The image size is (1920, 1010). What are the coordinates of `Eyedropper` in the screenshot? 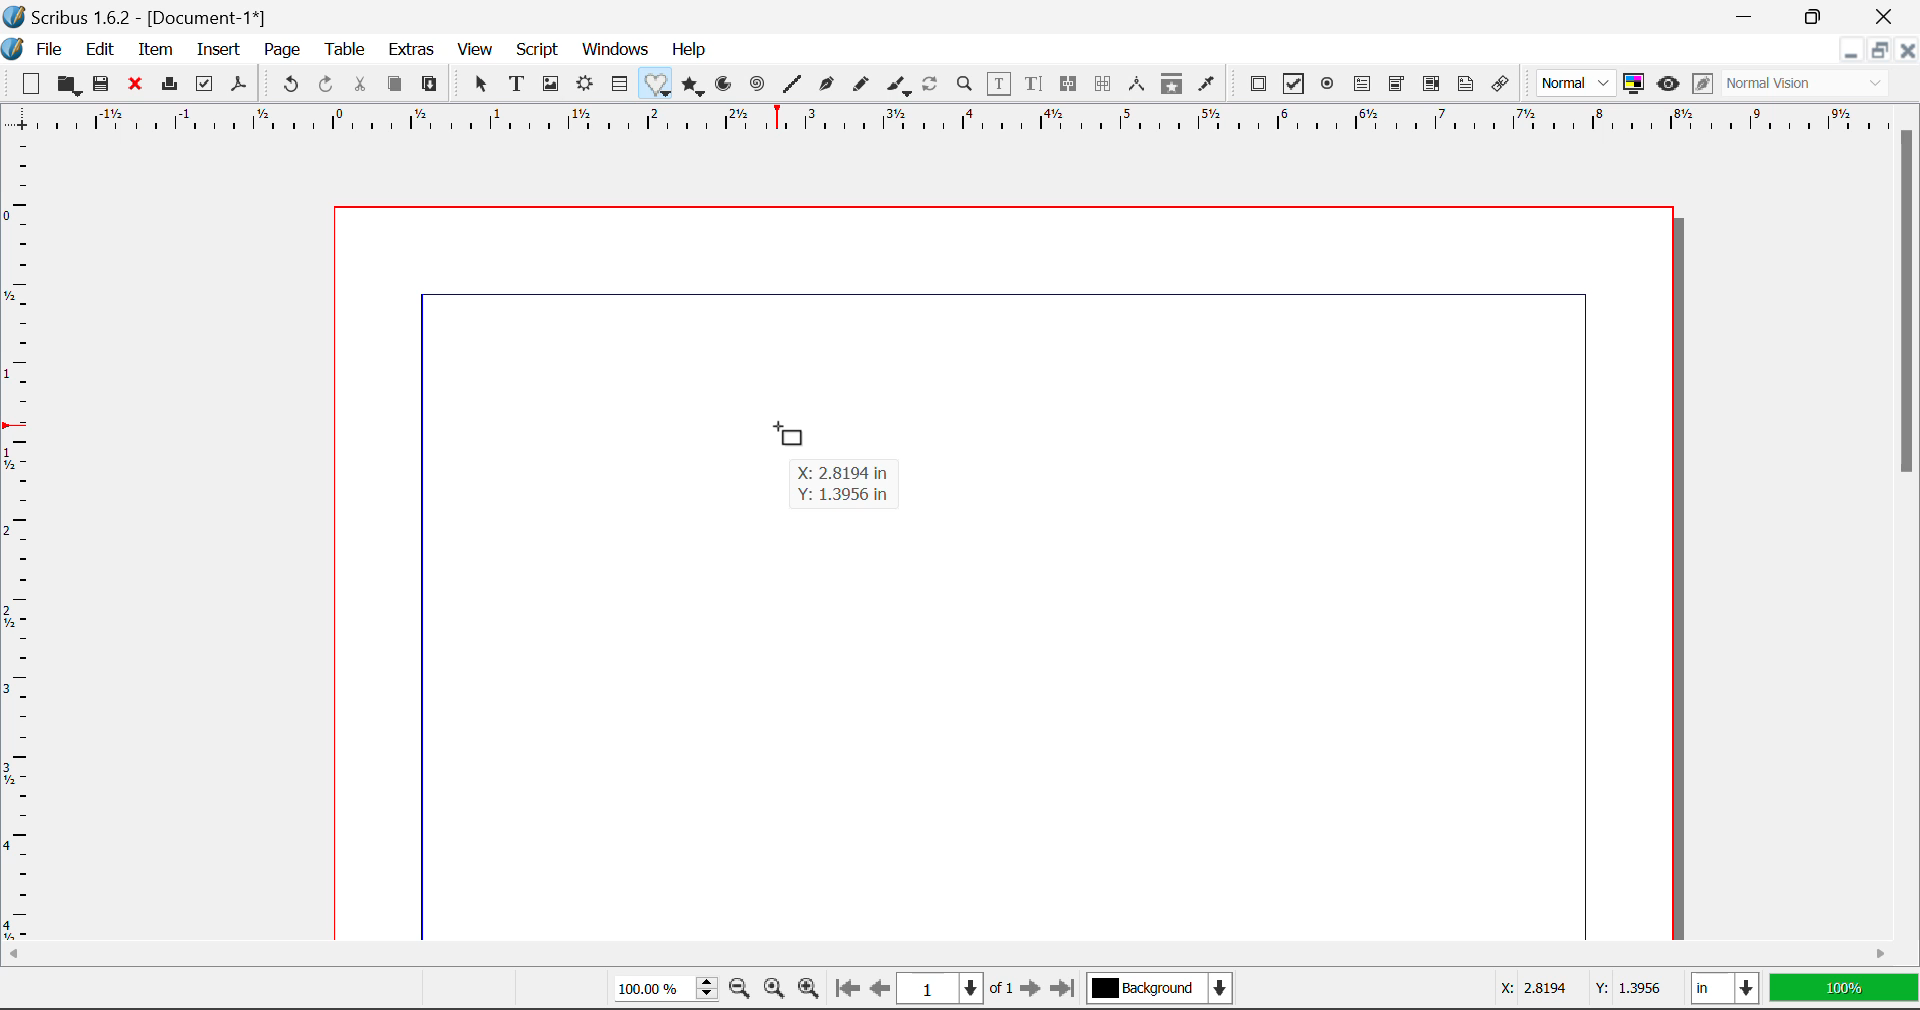 It's located at (1207, 84).